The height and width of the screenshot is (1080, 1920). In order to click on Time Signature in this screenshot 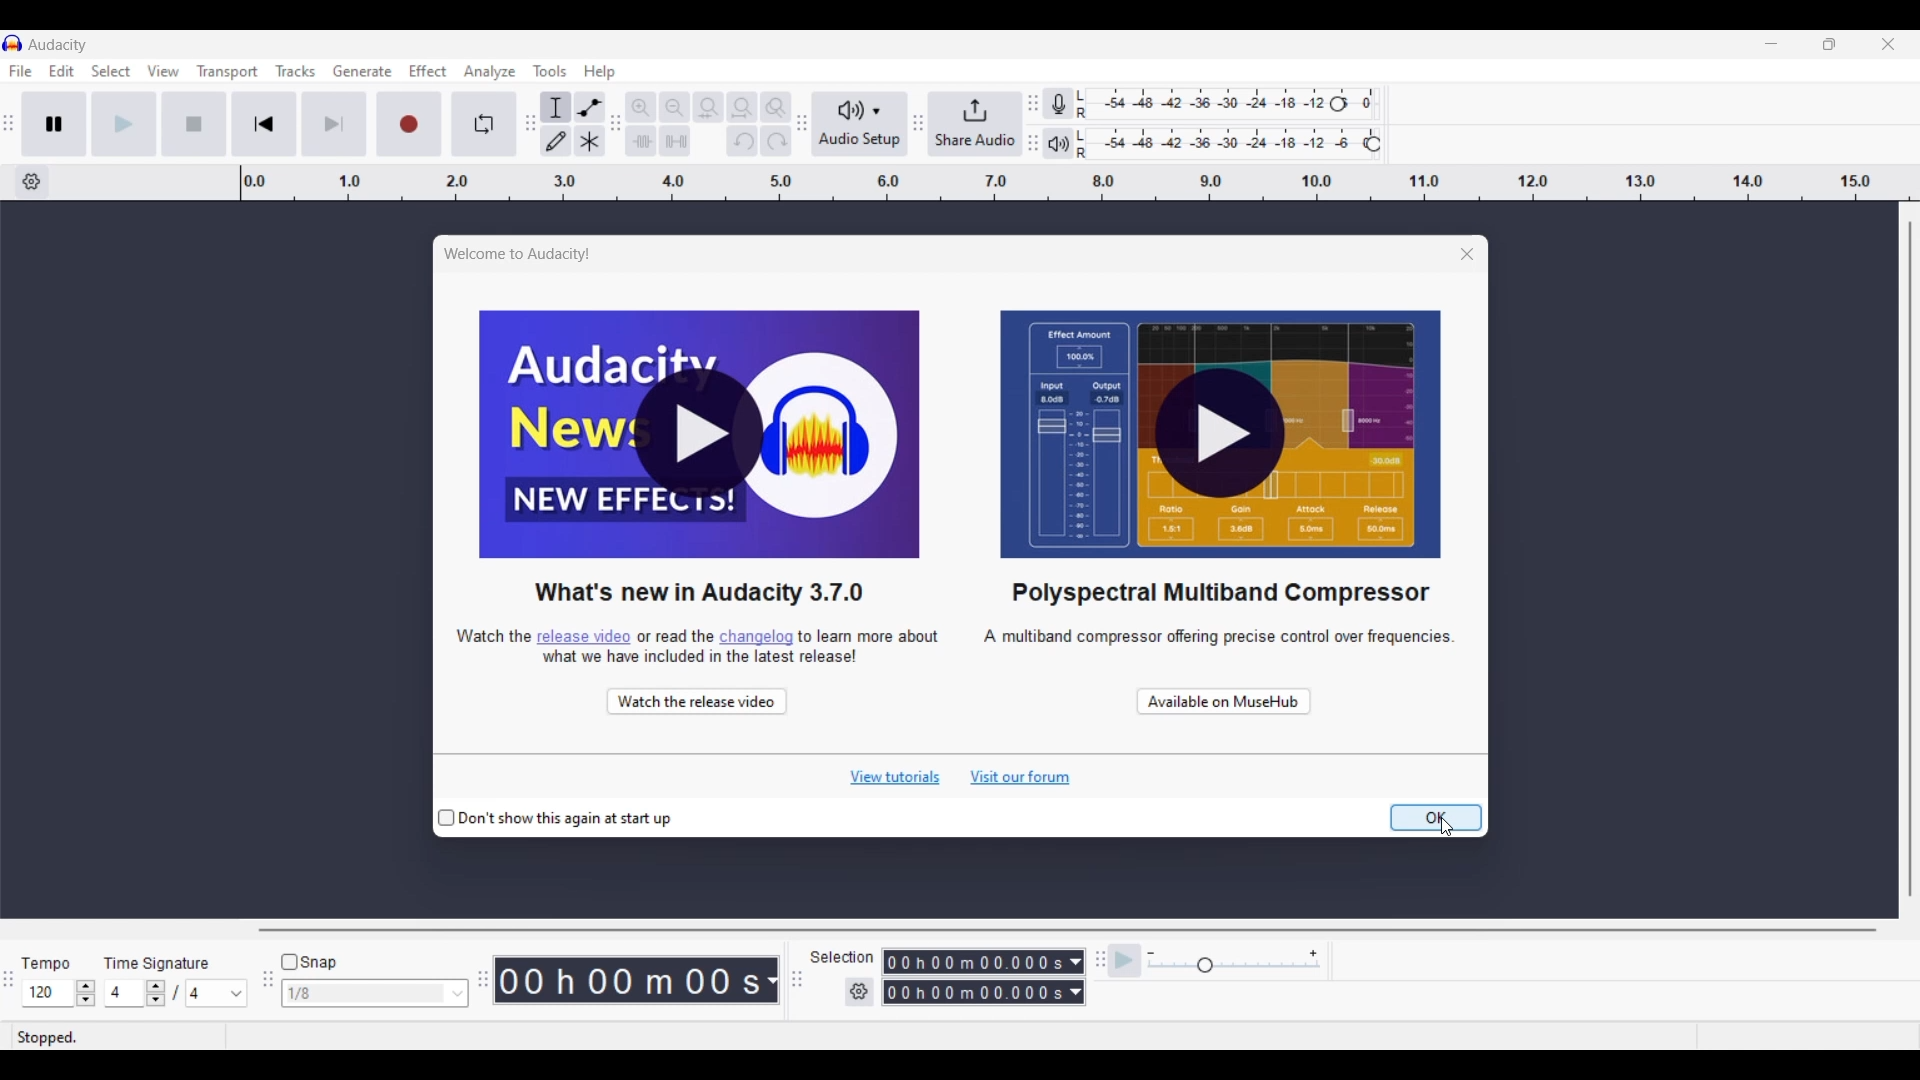, I will do `click(165, 960)`.